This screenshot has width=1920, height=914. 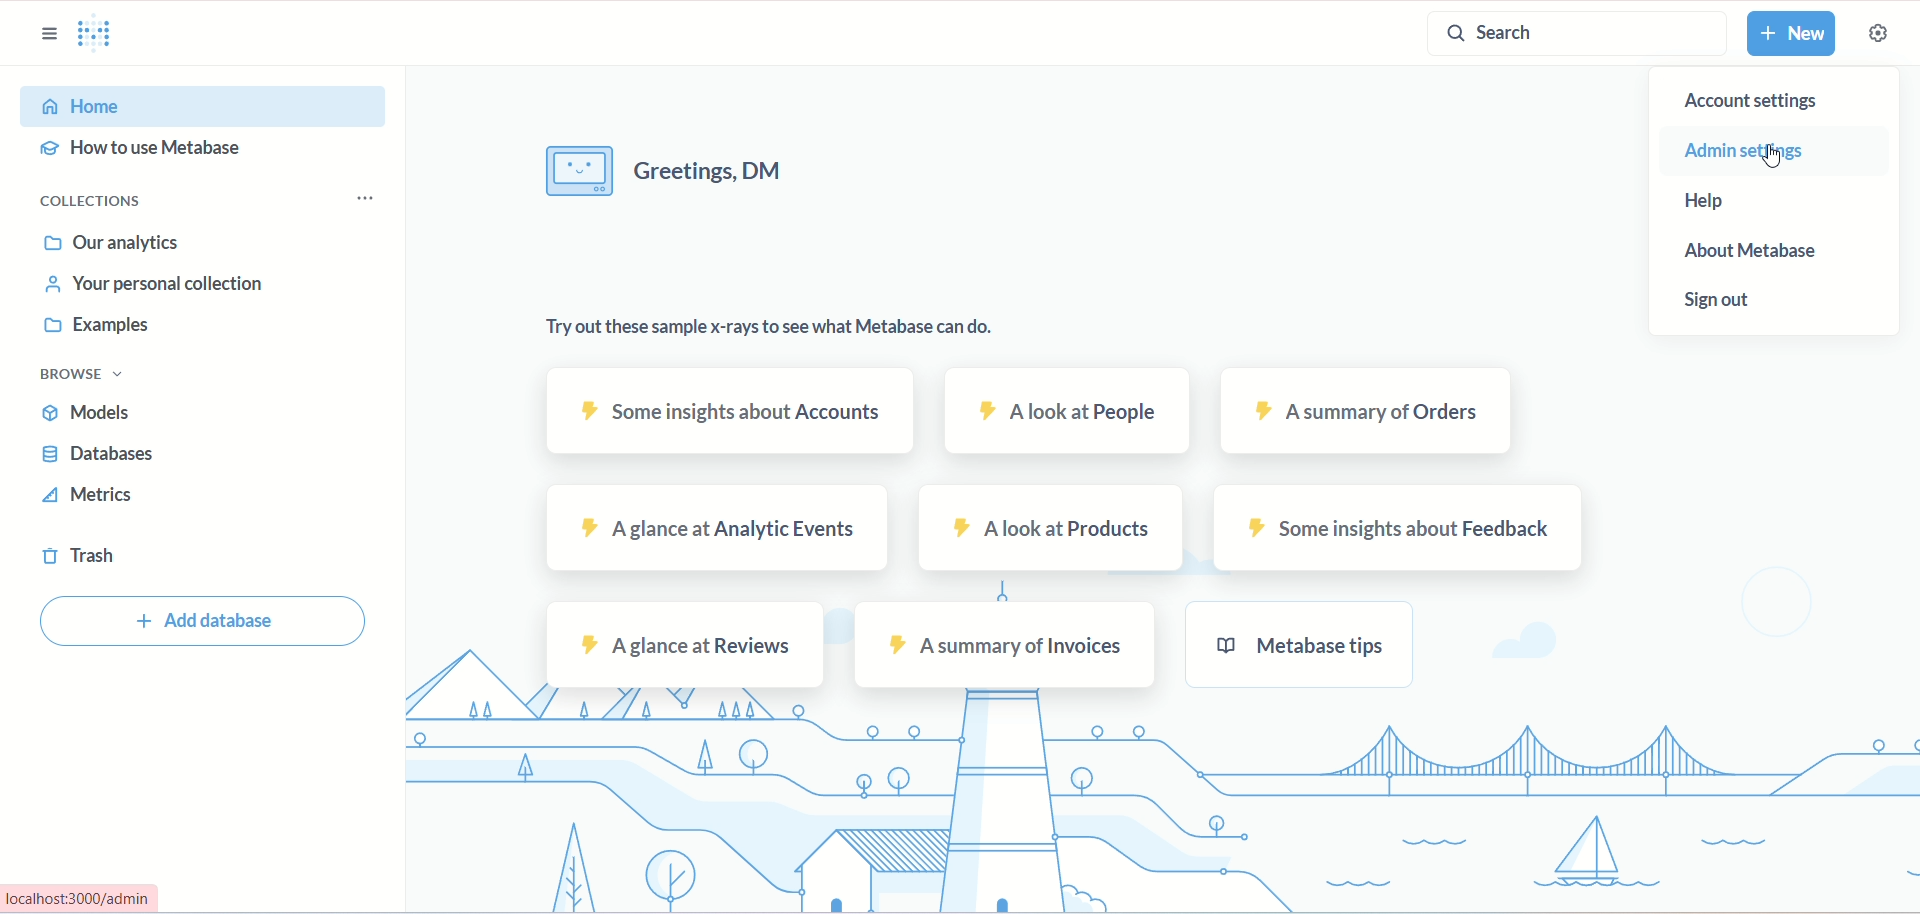 I want to click on models, so click(x=88, y=413).